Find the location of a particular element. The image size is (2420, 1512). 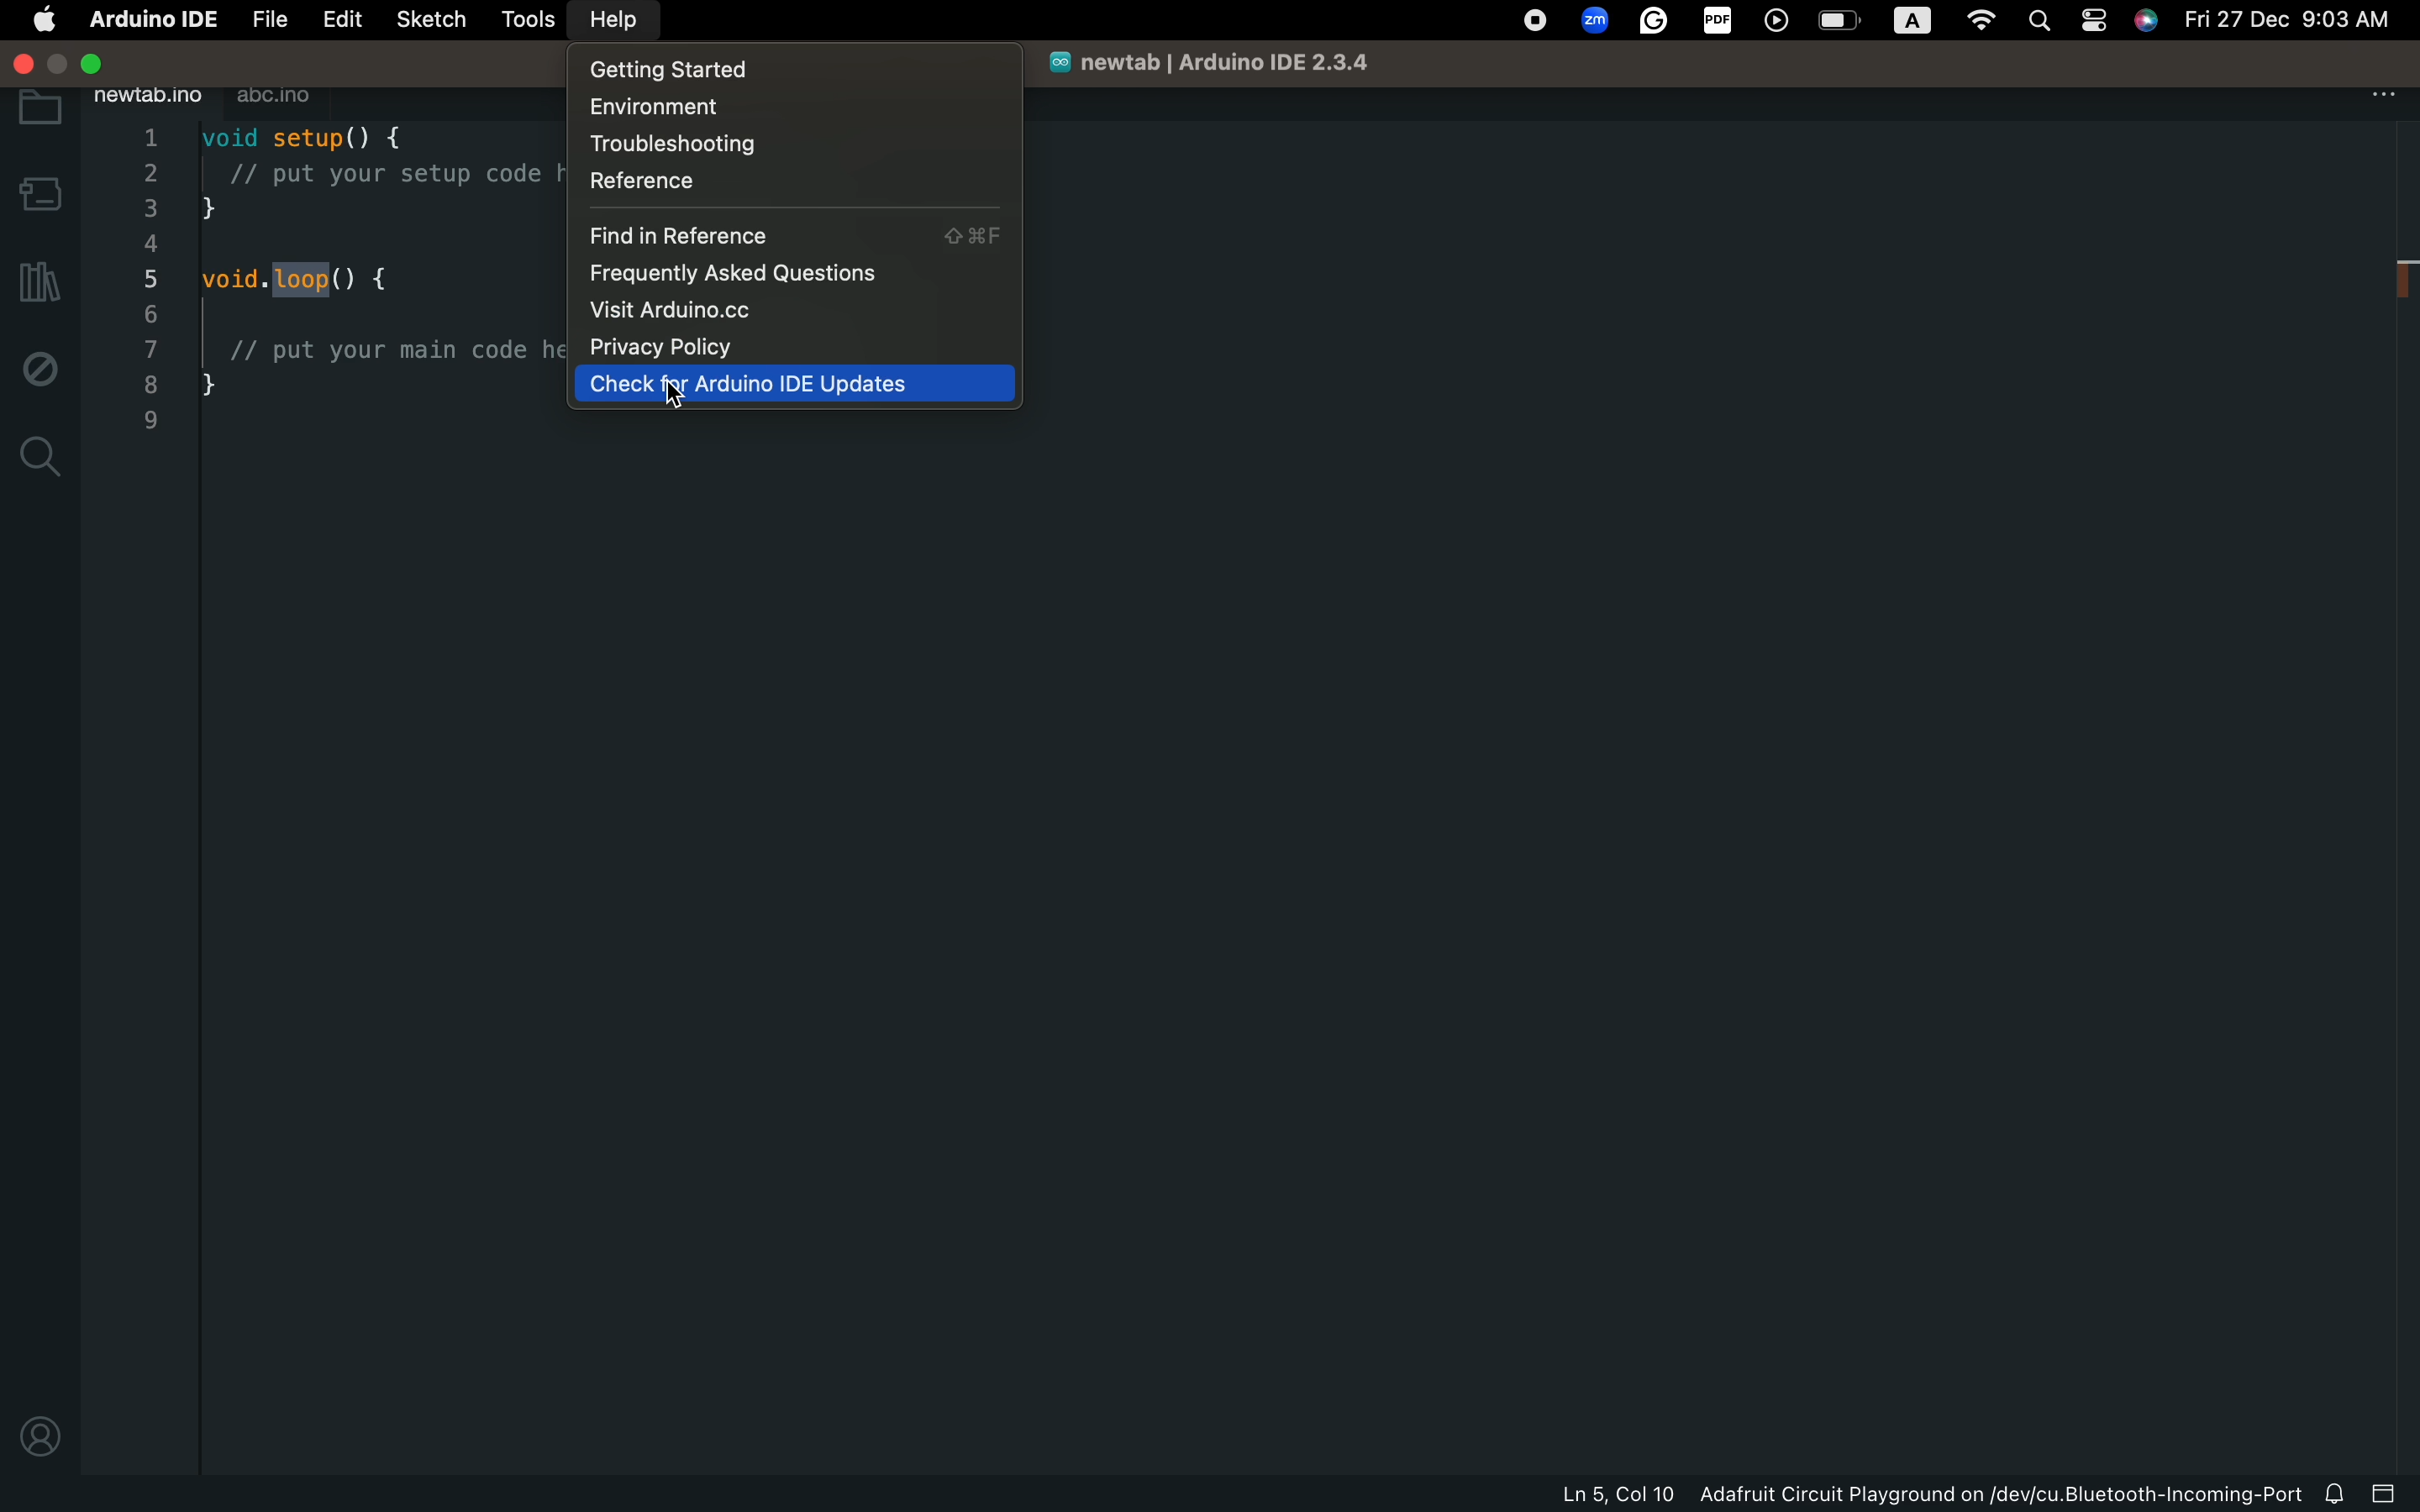

Fri 27 Dec 9:03 AM is located at coordinates (2289, 19).